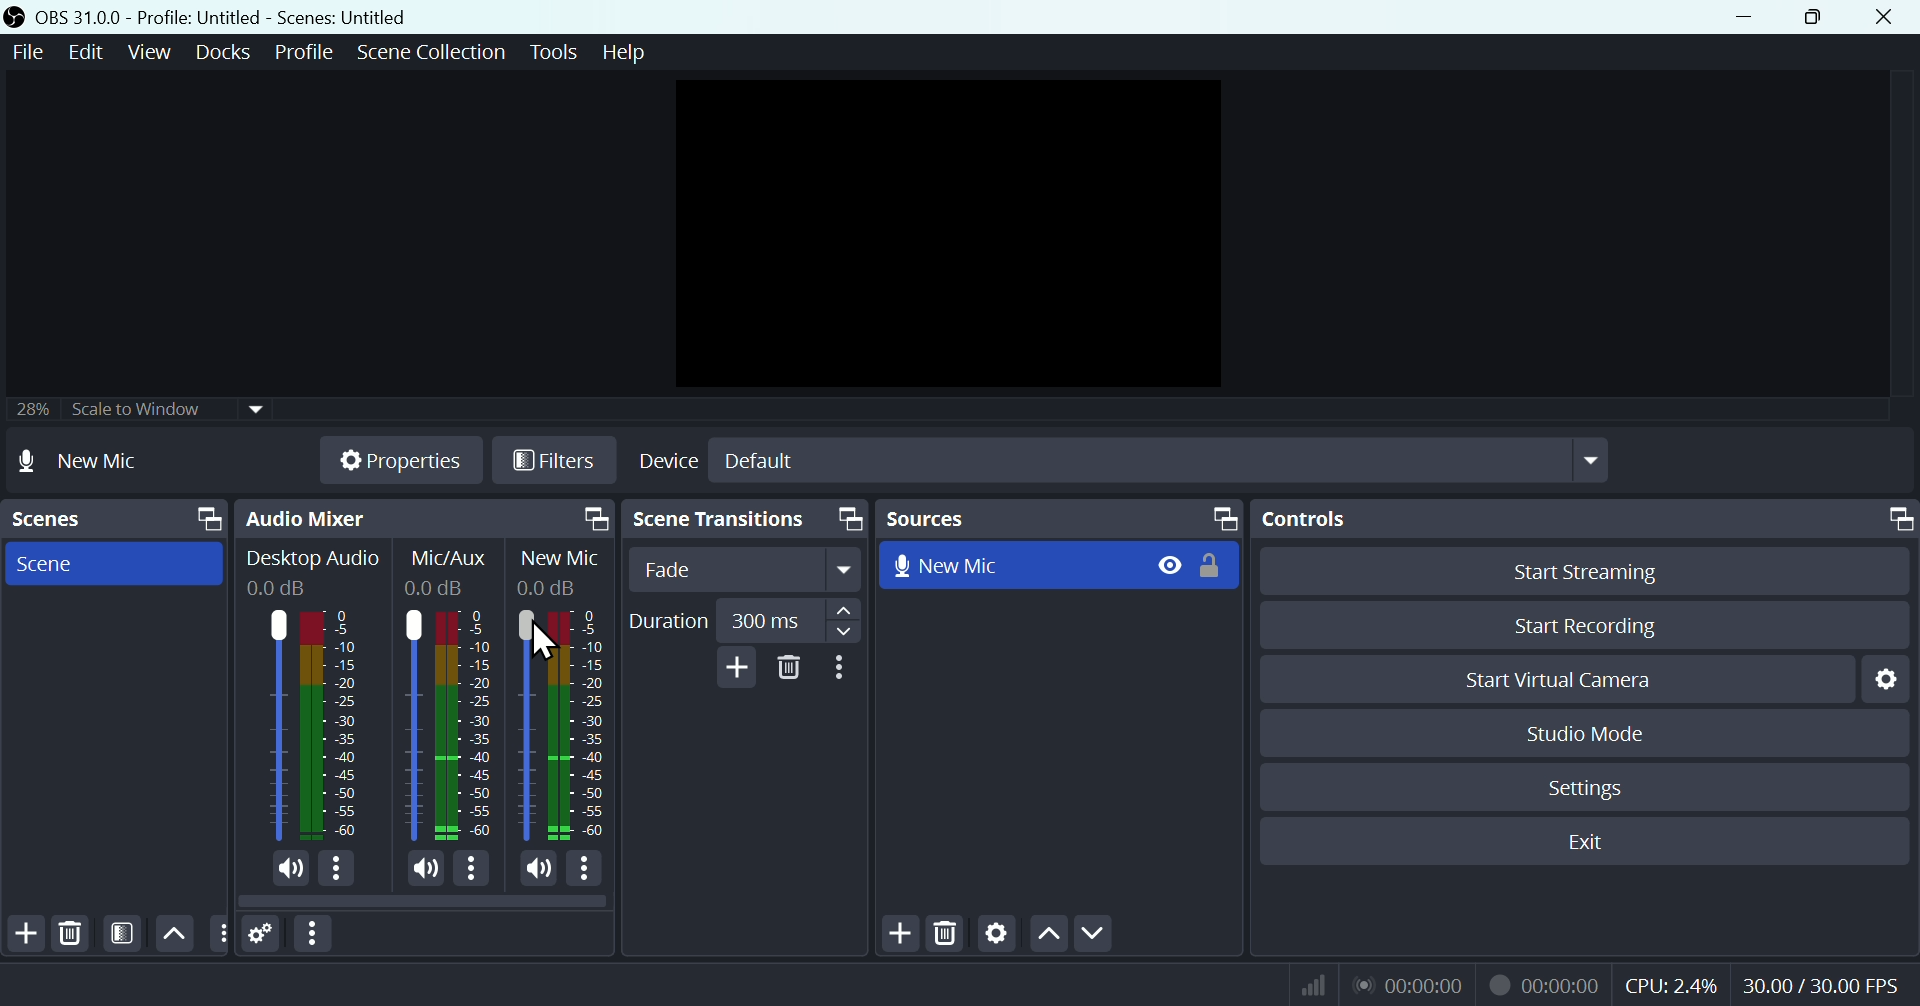 This screenshot has width=1920, height=1006. Describe the element at coordinates (1600, 570) in the screenshot. I see `` at that location.